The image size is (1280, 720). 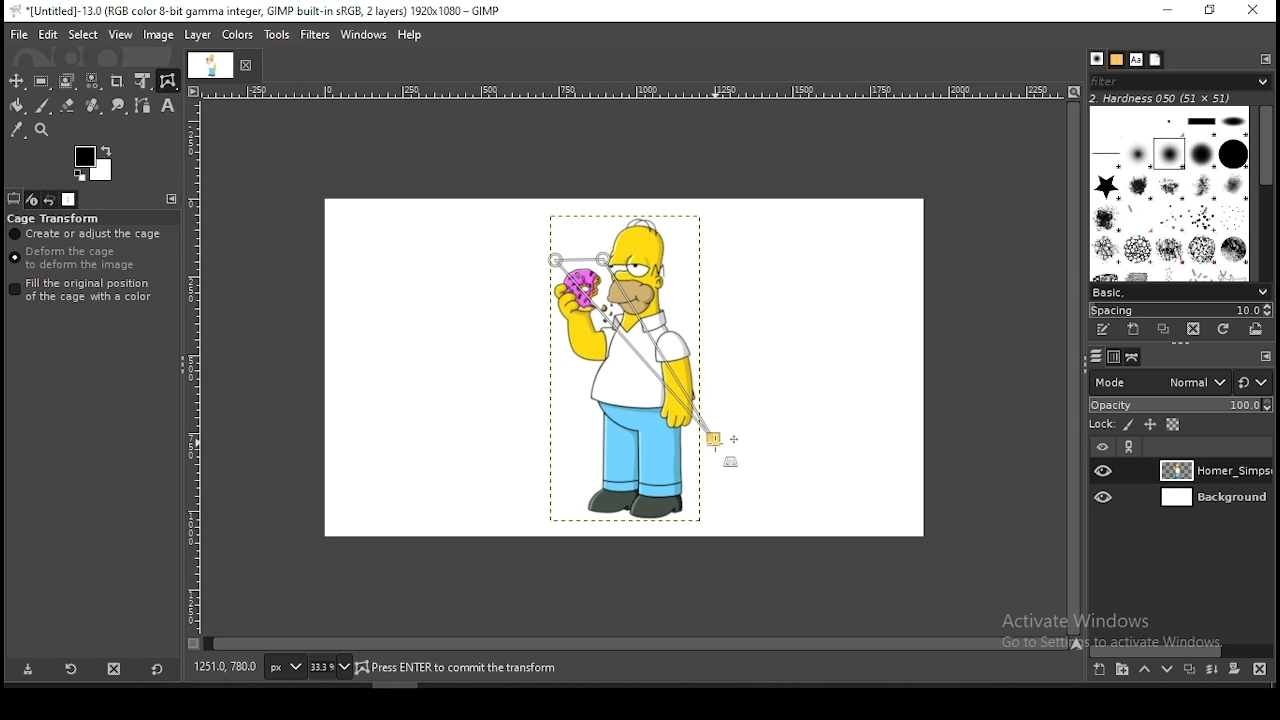 I want to click on tool options, so click(x=14, y=199).